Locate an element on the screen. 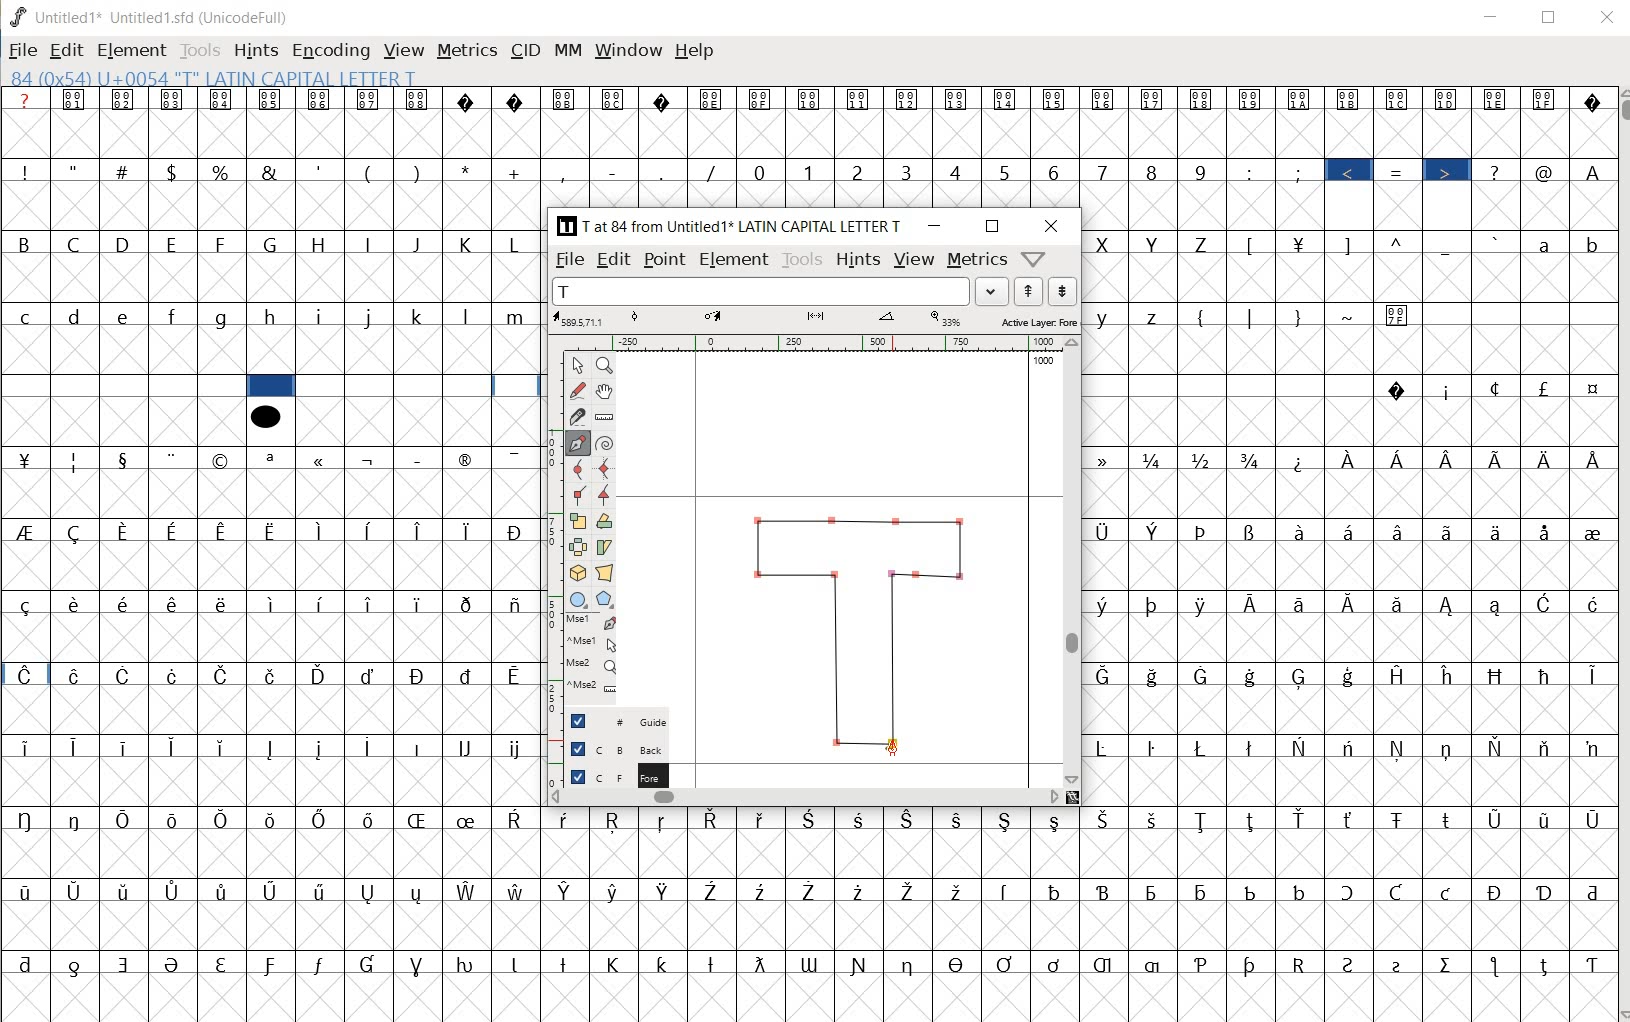 The height and width of the screenshot is (1022, 1630). Symbol is located at coordinates (1154, 99).